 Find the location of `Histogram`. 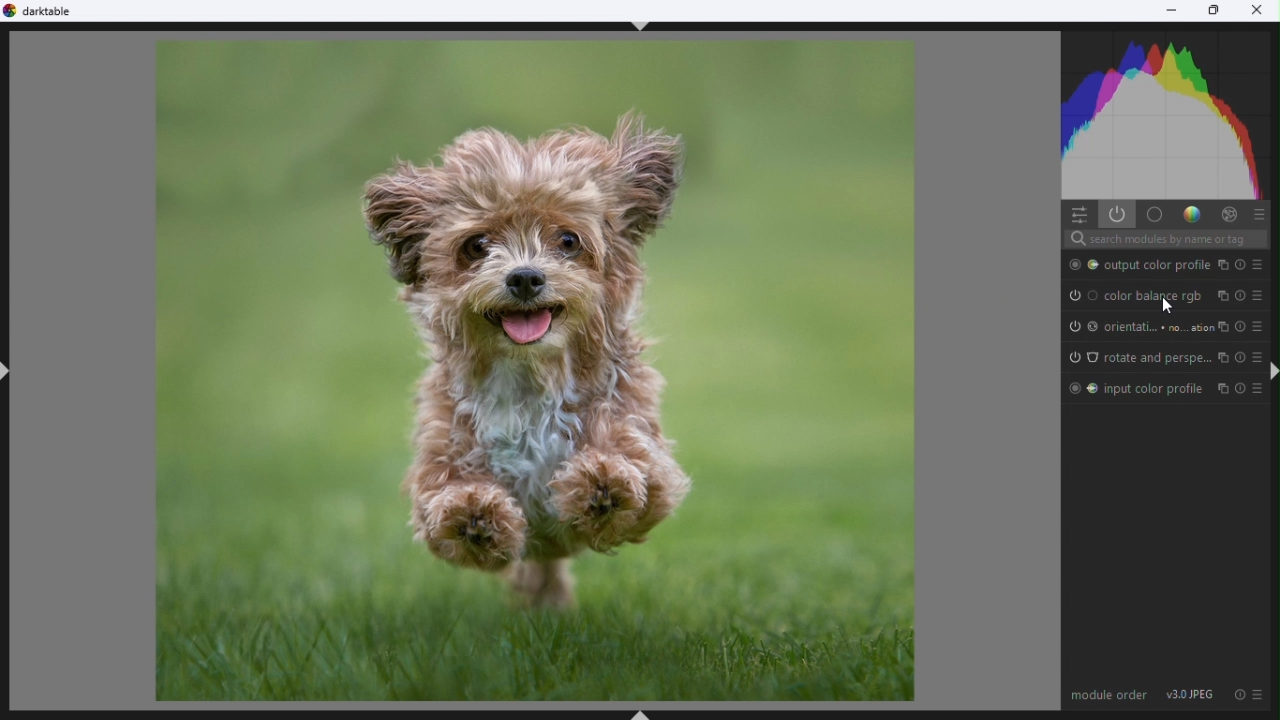

Histogram is located at coordinates (1167, 114).